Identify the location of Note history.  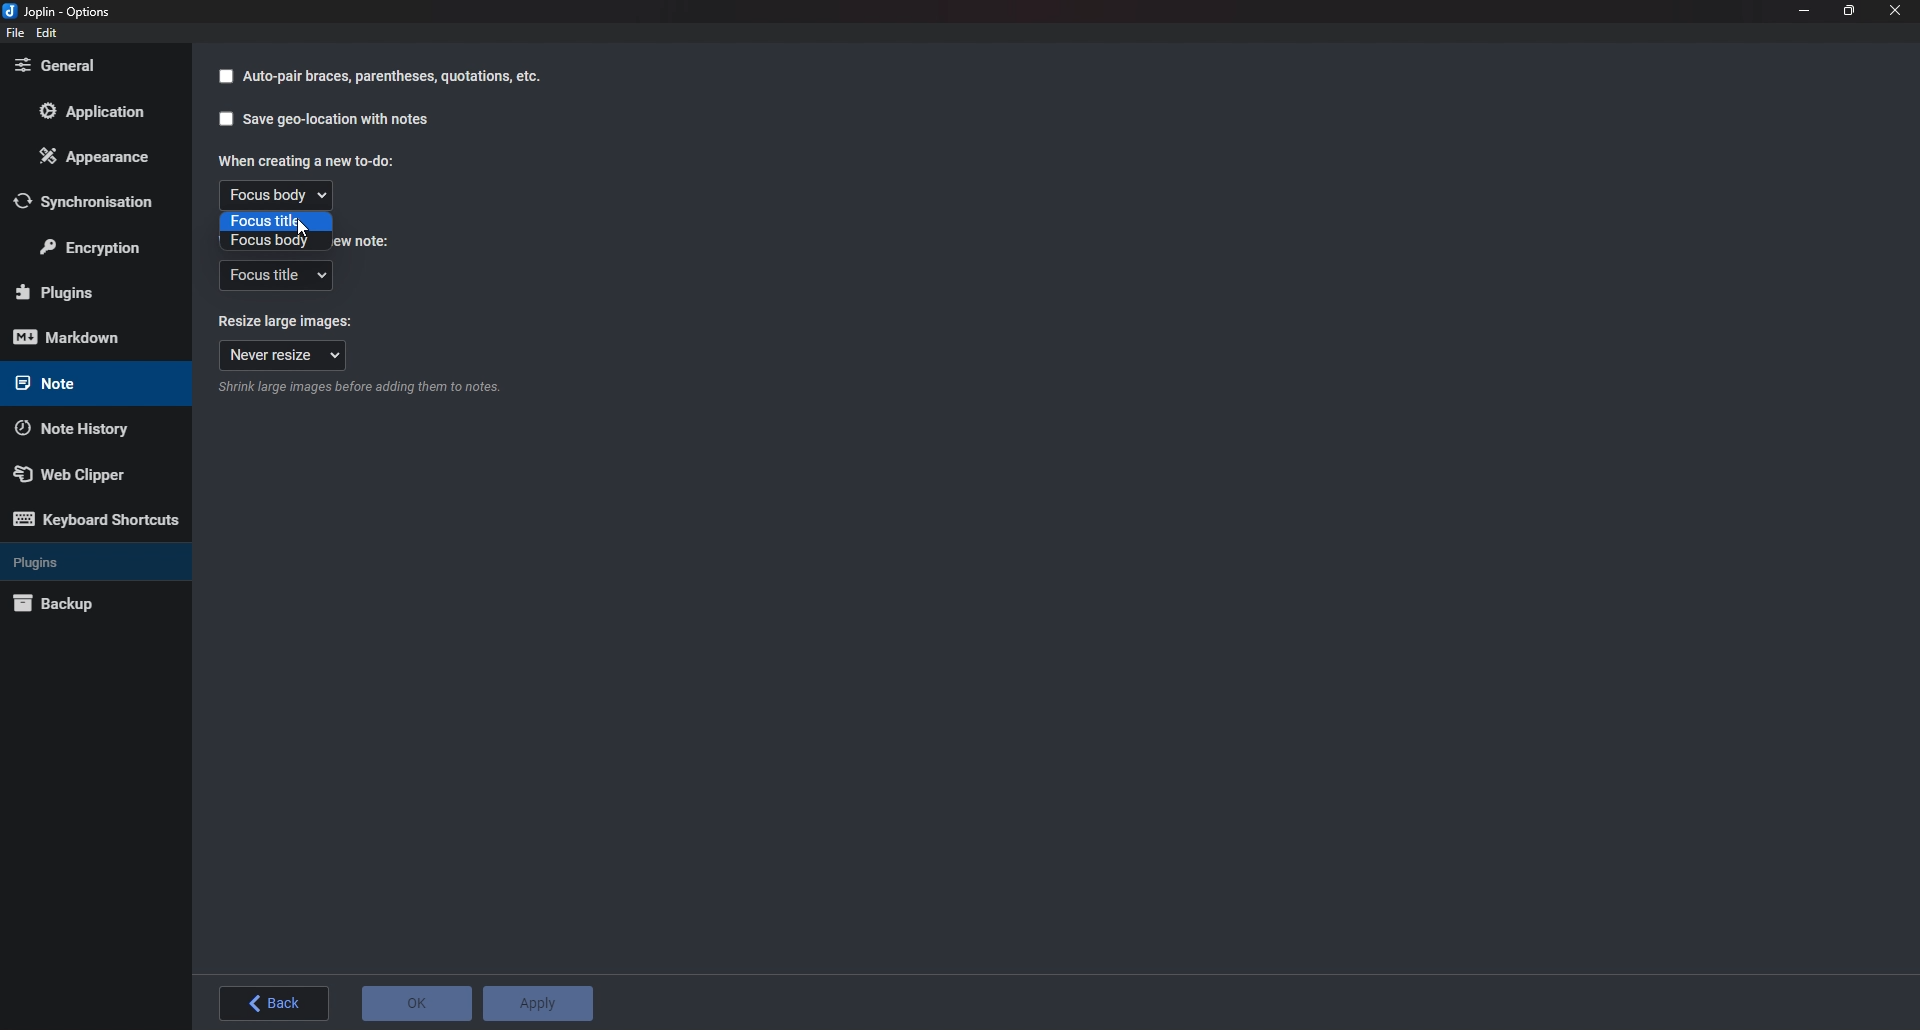
(87, 426).